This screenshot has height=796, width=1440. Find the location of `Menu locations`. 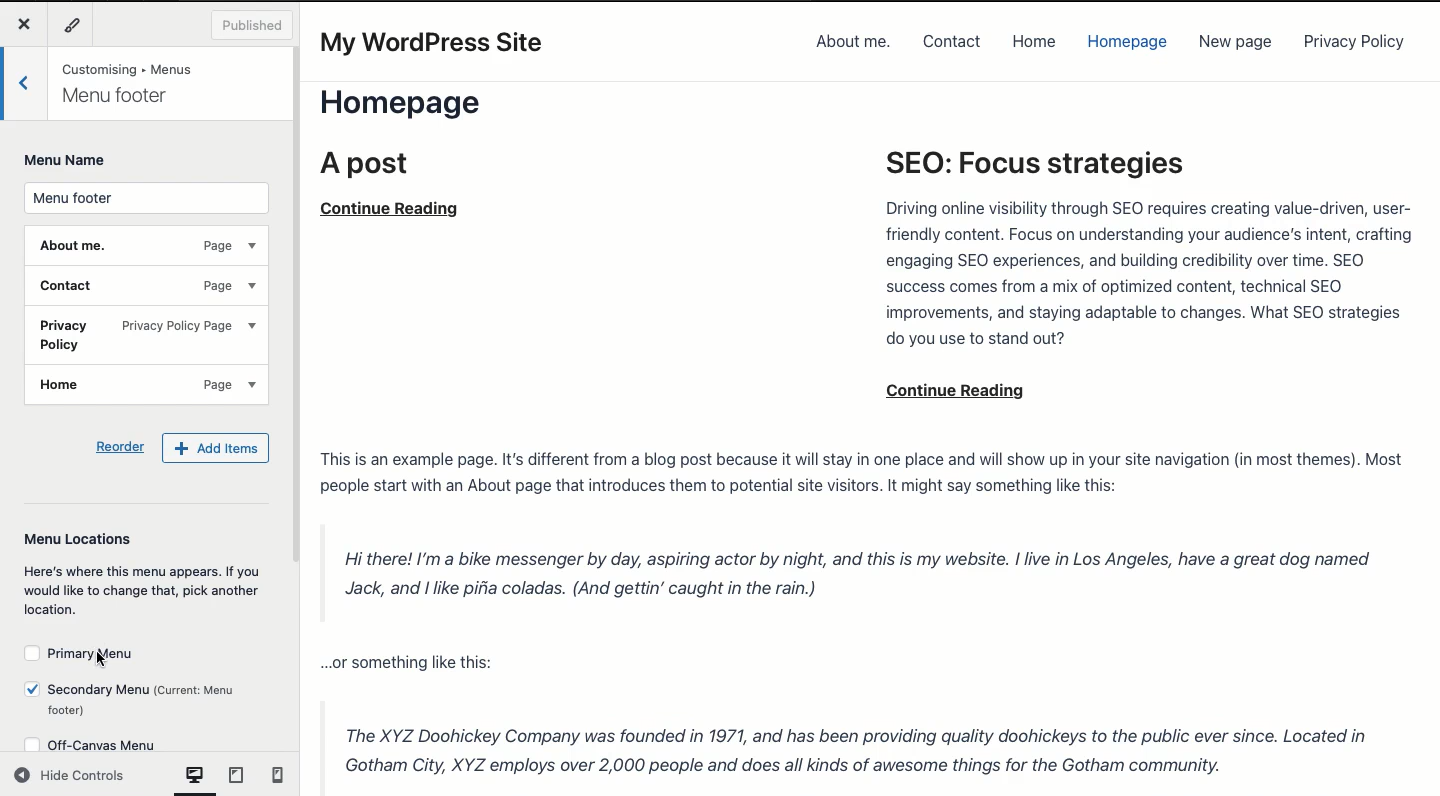

Menu locations is located at coordinates (141, 572).